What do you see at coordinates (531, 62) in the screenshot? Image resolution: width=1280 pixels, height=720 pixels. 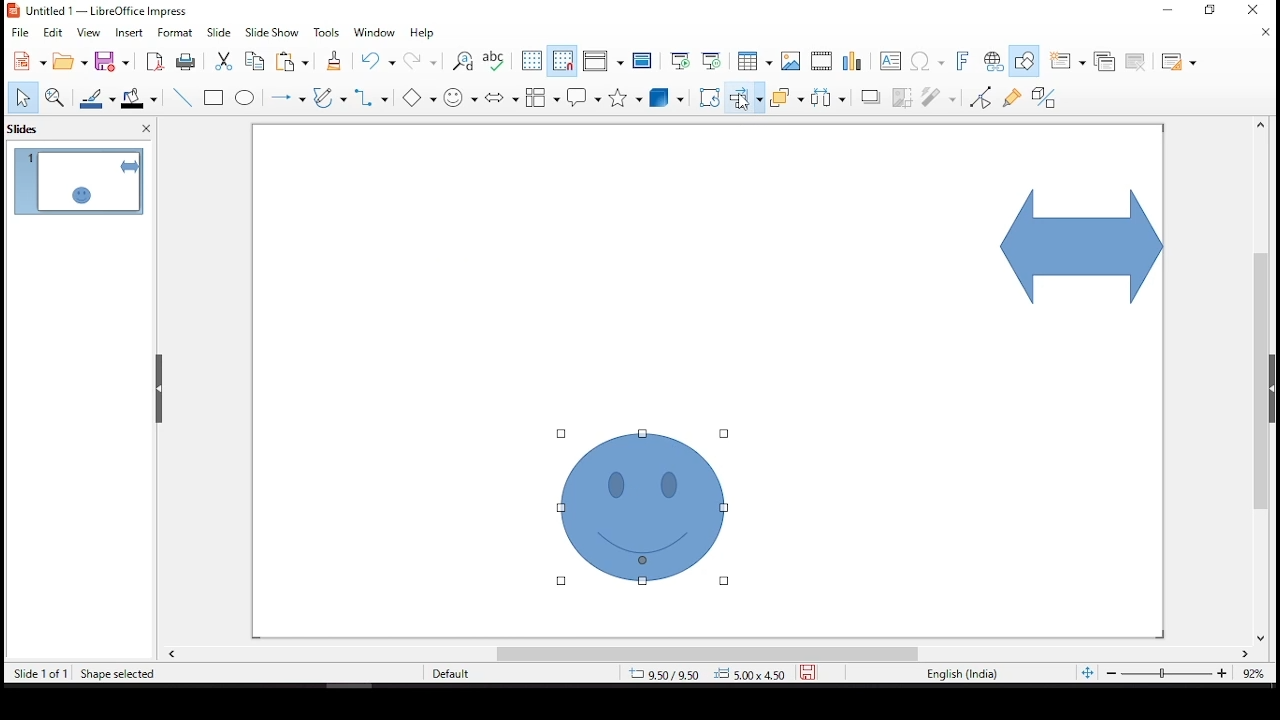 I see `display grid` at bounding box center [531, 62].